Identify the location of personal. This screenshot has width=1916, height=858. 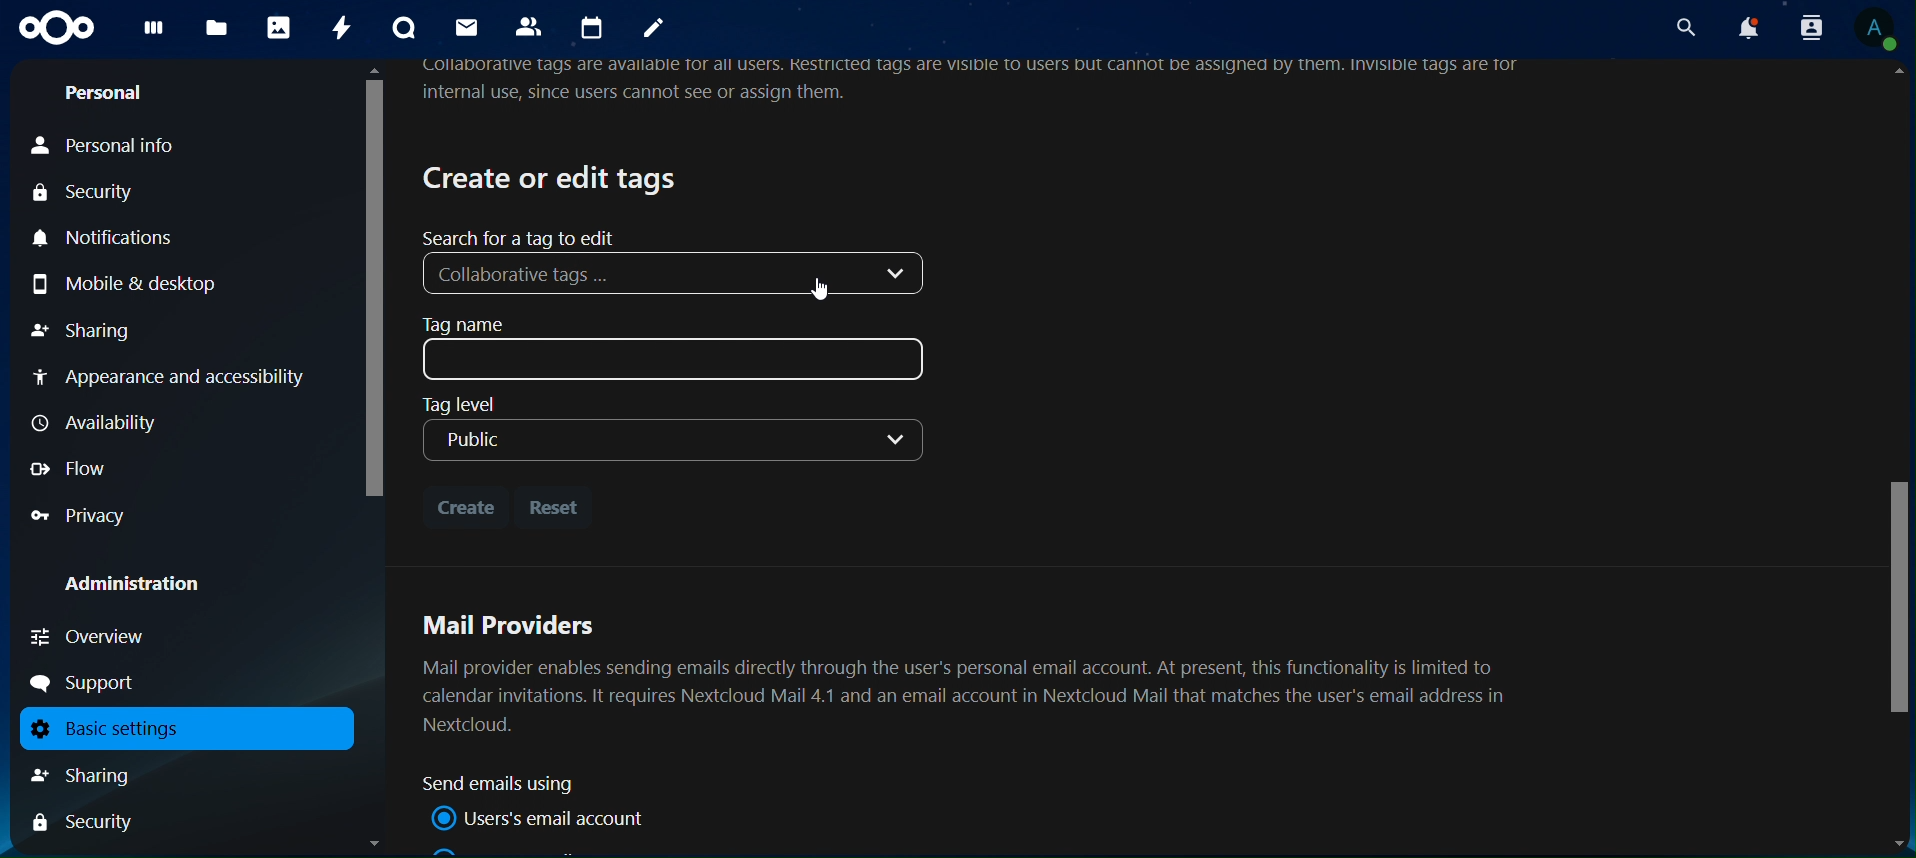
(105, 96).